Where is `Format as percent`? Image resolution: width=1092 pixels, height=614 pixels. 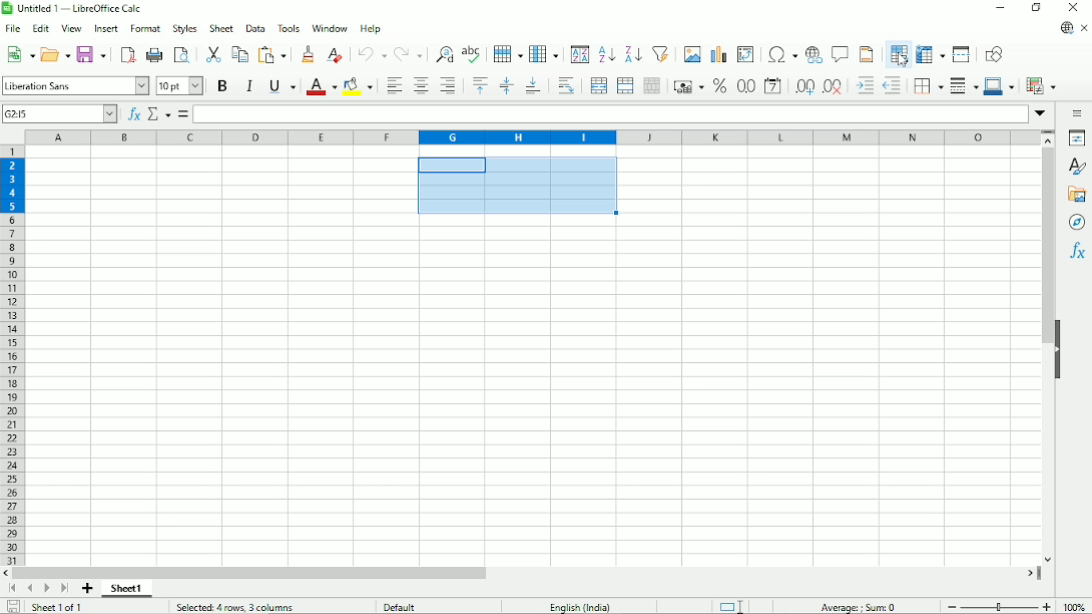
Format as percent is located at coordinates (719, 86).